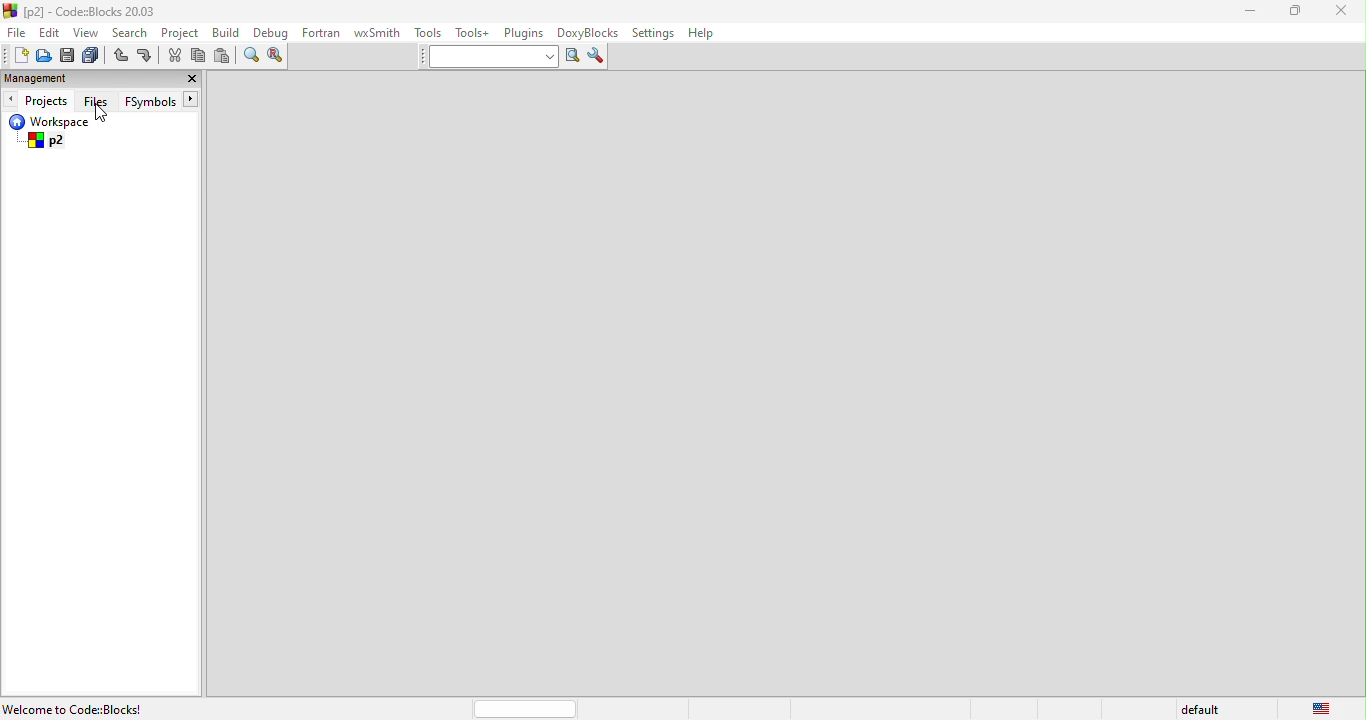 This screenshot has width=1366, height=720. Describe the element at coordinates (589, 32) in the screenshot. I see `doxyblocks` at that location.